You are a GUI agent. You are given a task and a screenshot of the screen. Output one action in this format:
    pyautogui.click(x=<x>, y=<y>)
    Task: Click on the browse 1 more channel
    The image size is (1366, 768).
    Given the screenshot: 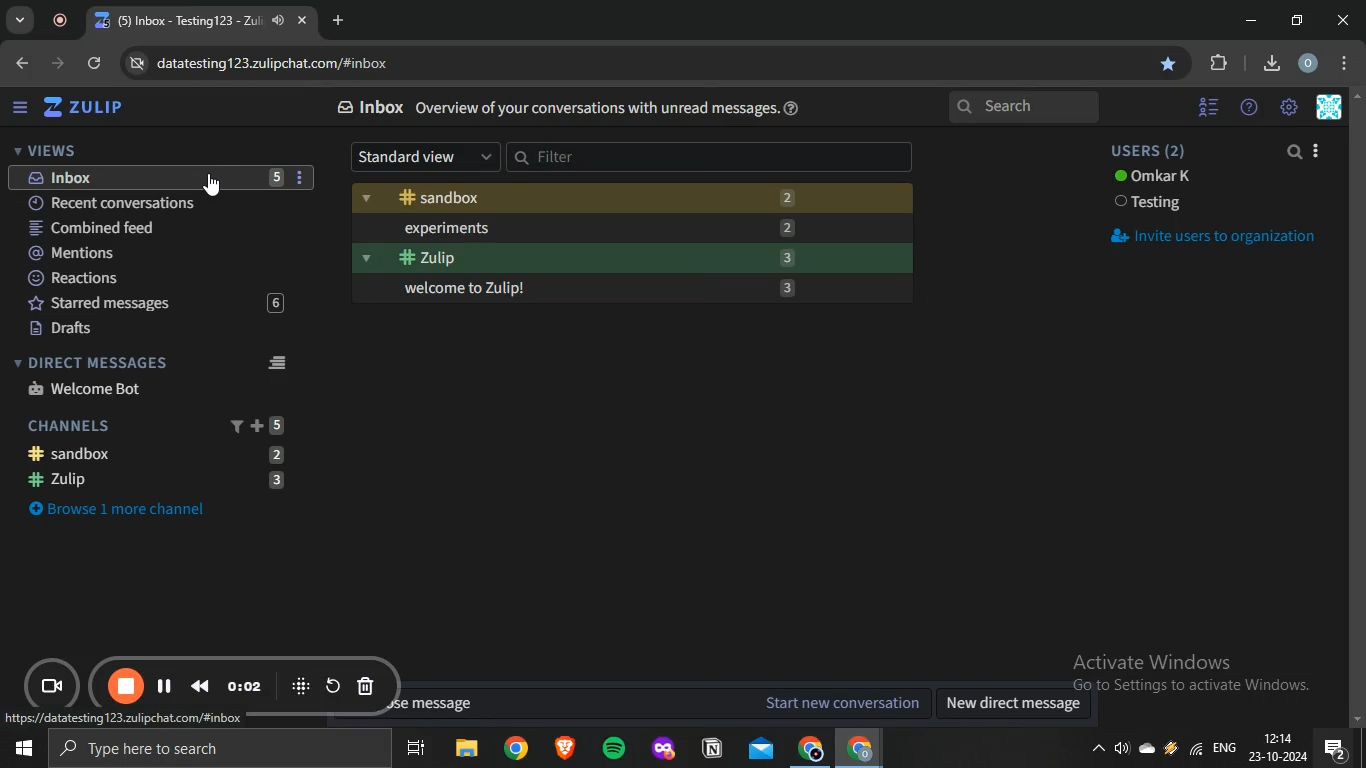 What is the action you would take?
    pyautogui.click(x=130, y=507)
    